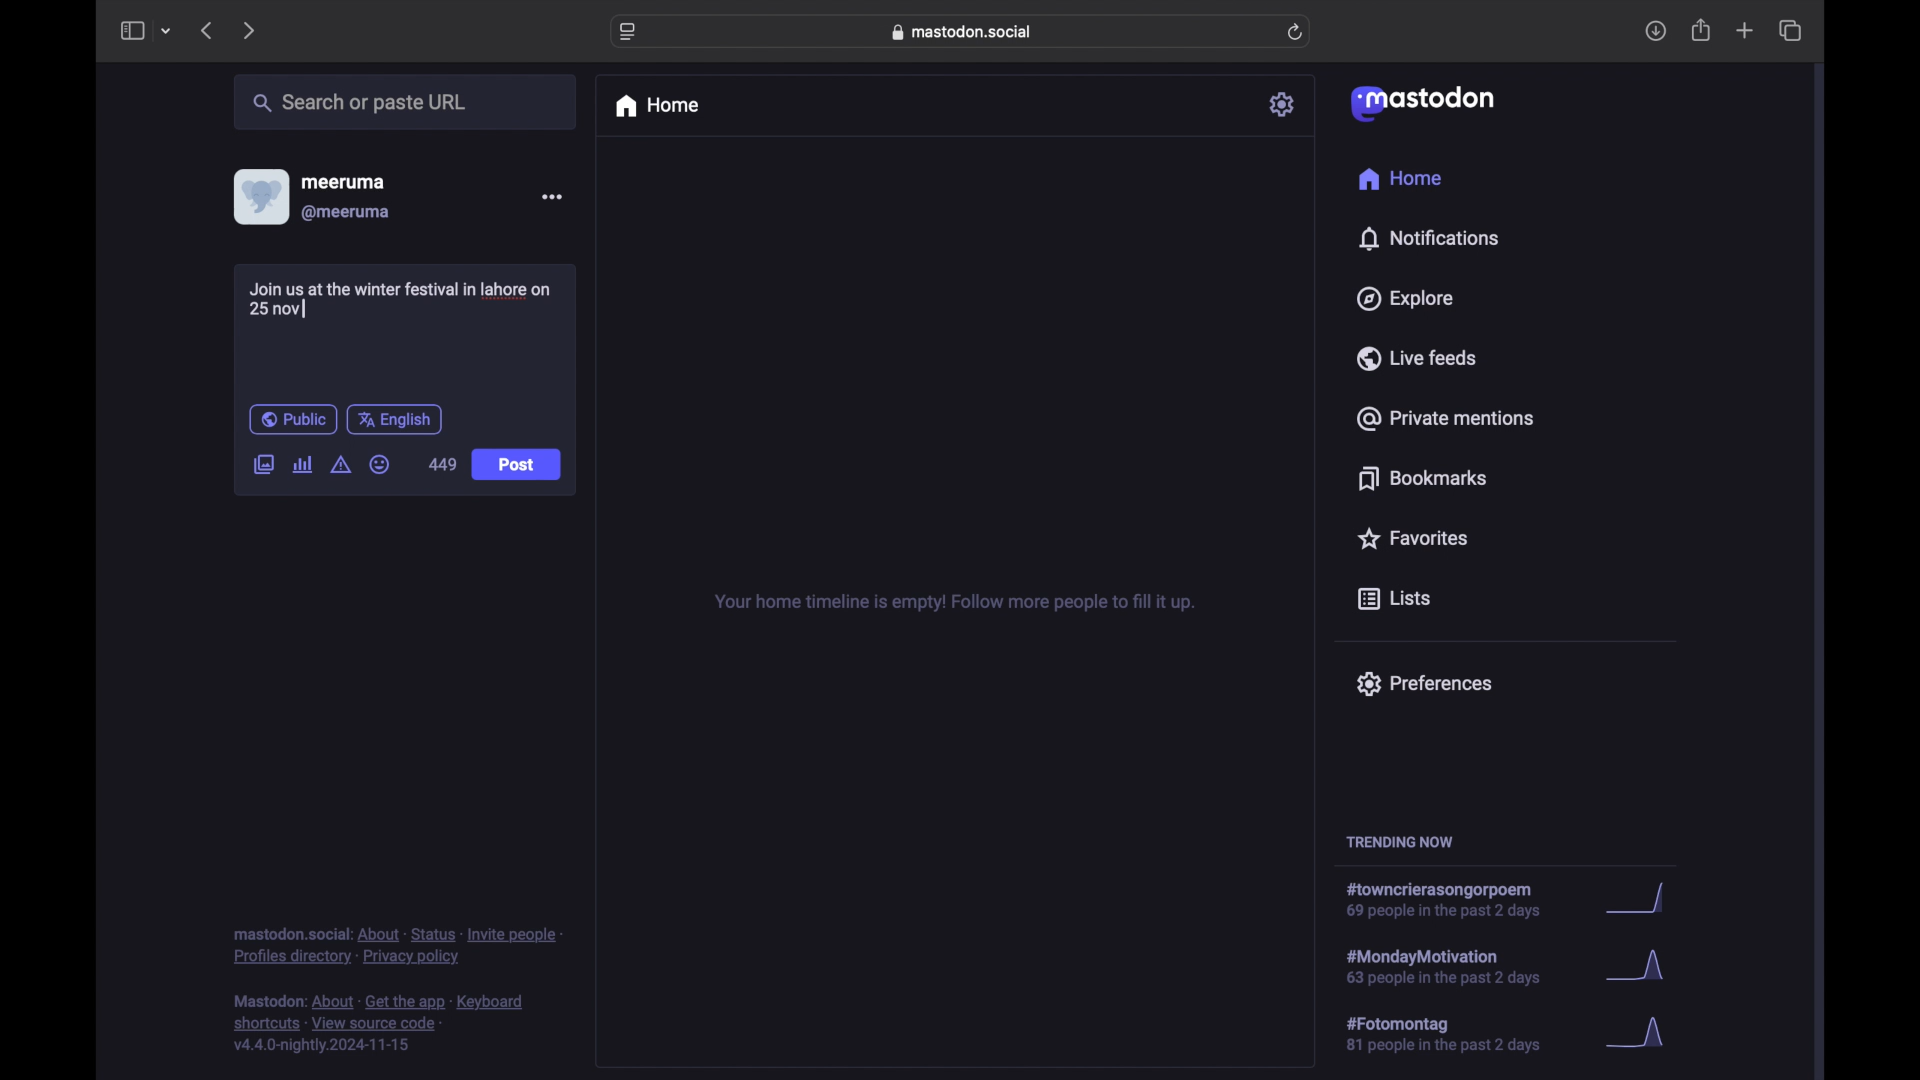 The width and height of the screenshot is (1920, 1080). I want to click on graph, so click(1641, 900).